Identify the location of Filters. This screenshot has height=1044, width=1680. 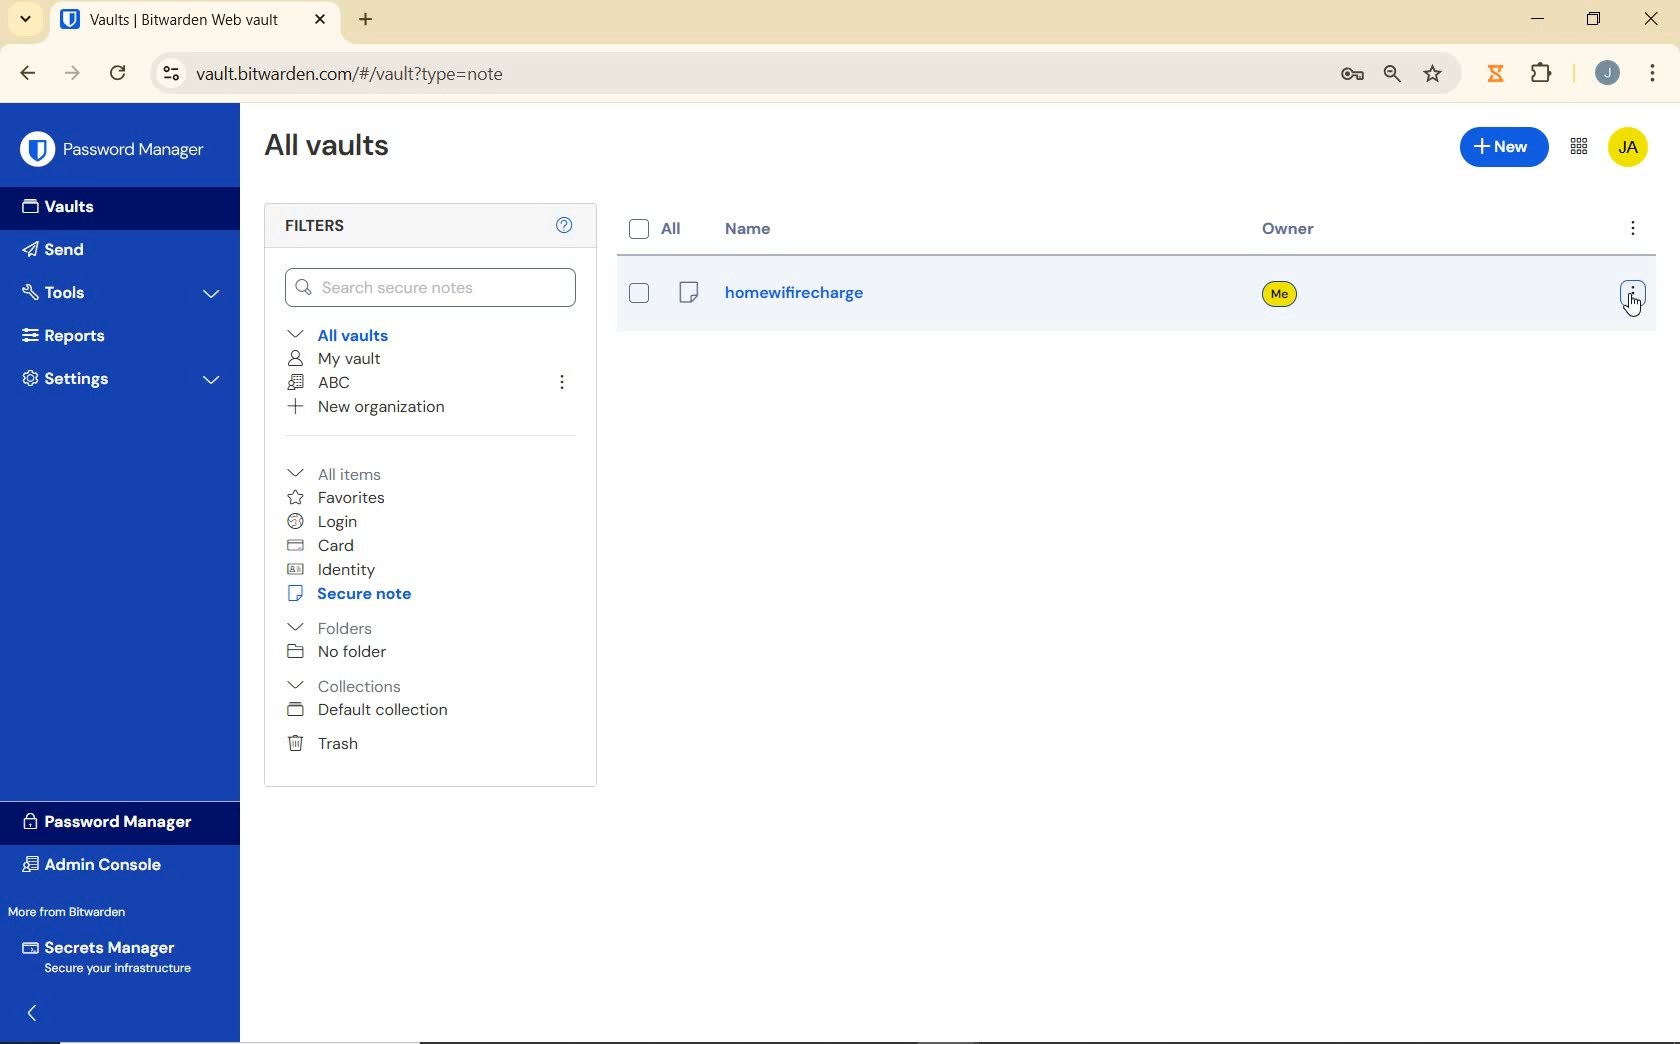
(338, 227).